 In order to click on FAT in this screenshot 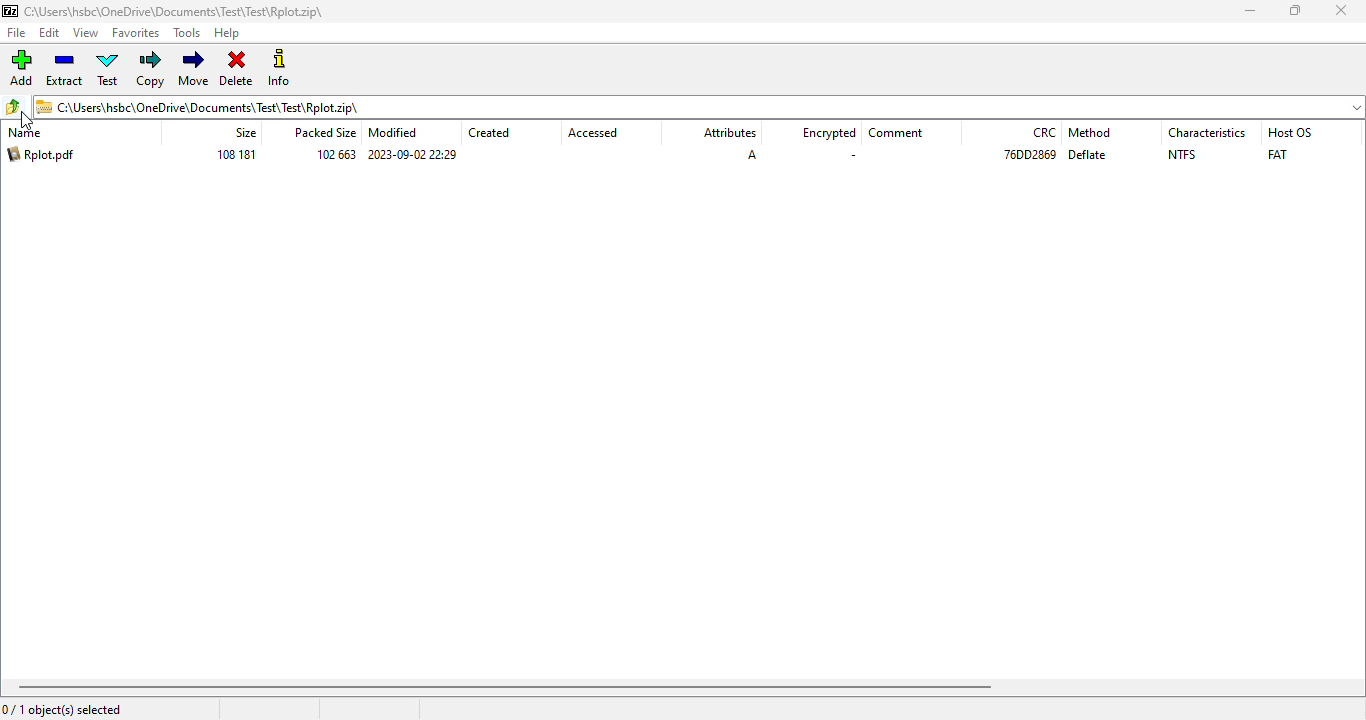, I will do `click(1278, 154)`.